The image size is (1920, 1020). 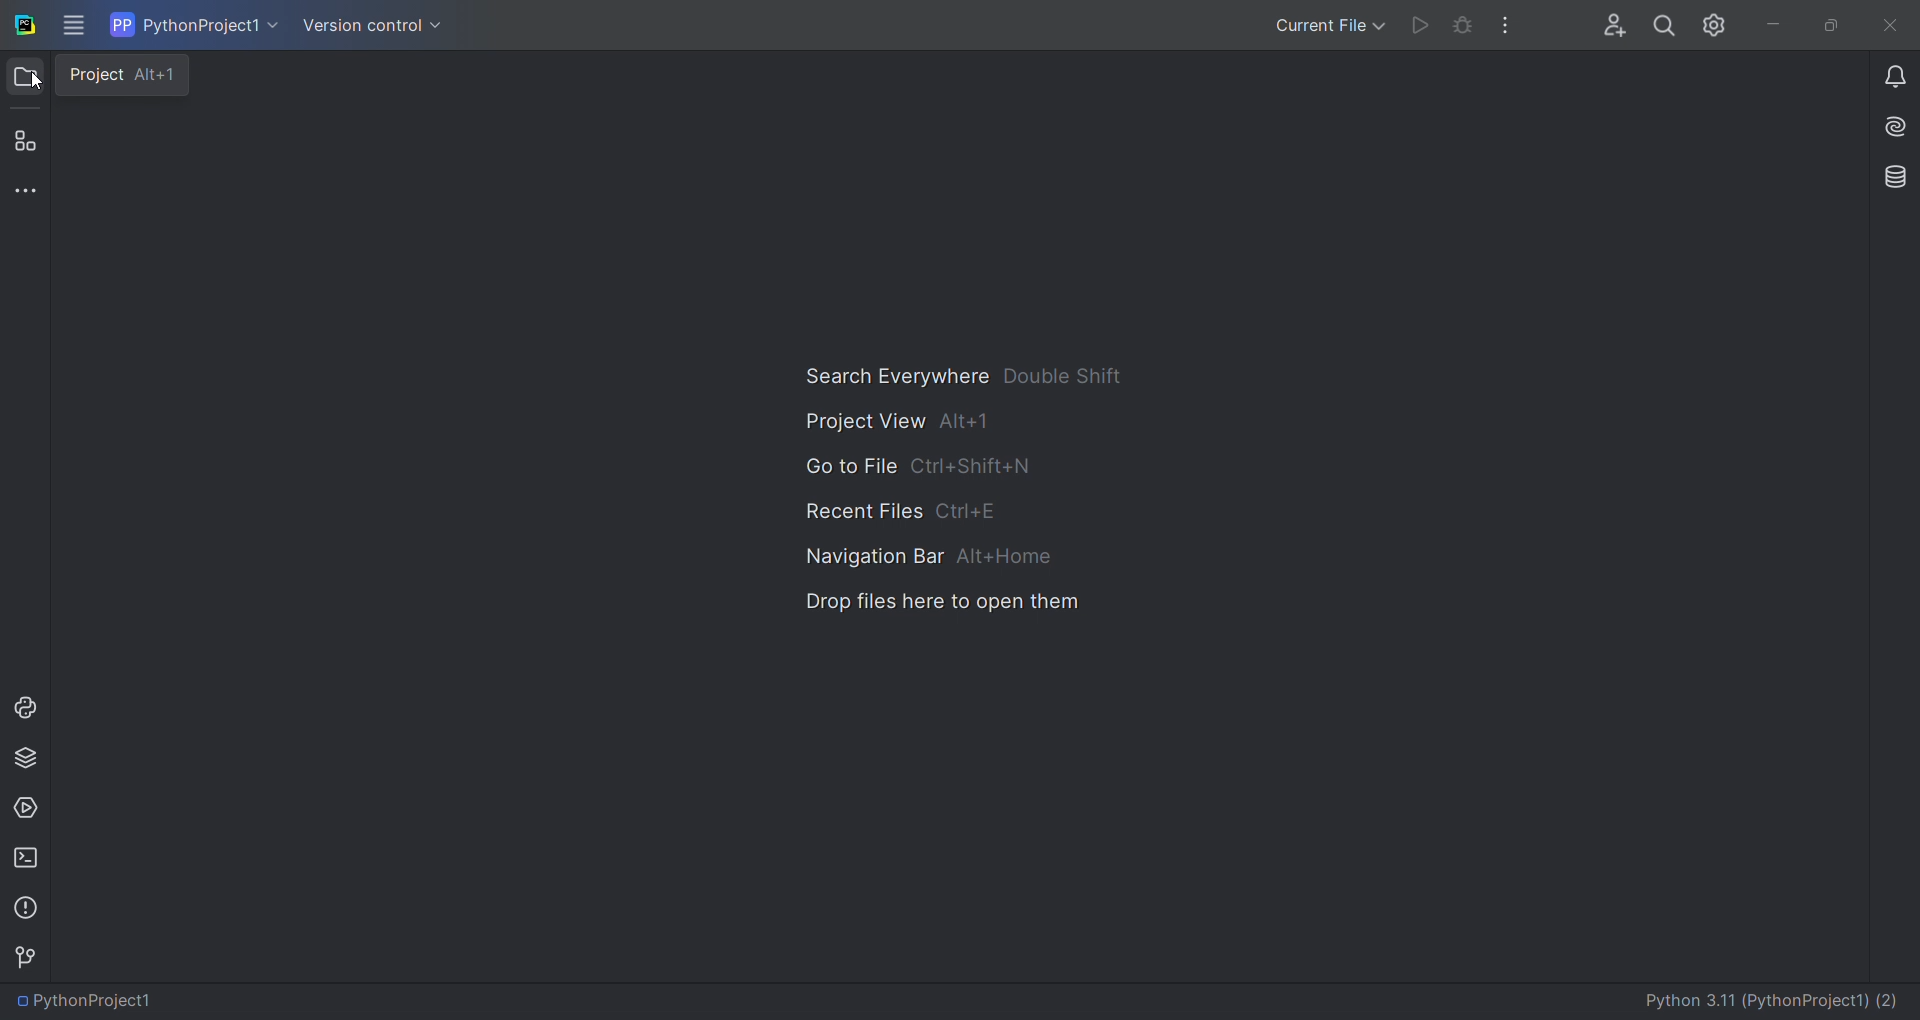 What do you see at coordinates (28, 77) in the screenshot?
I see `folder window` at bounding box center [28, 77].